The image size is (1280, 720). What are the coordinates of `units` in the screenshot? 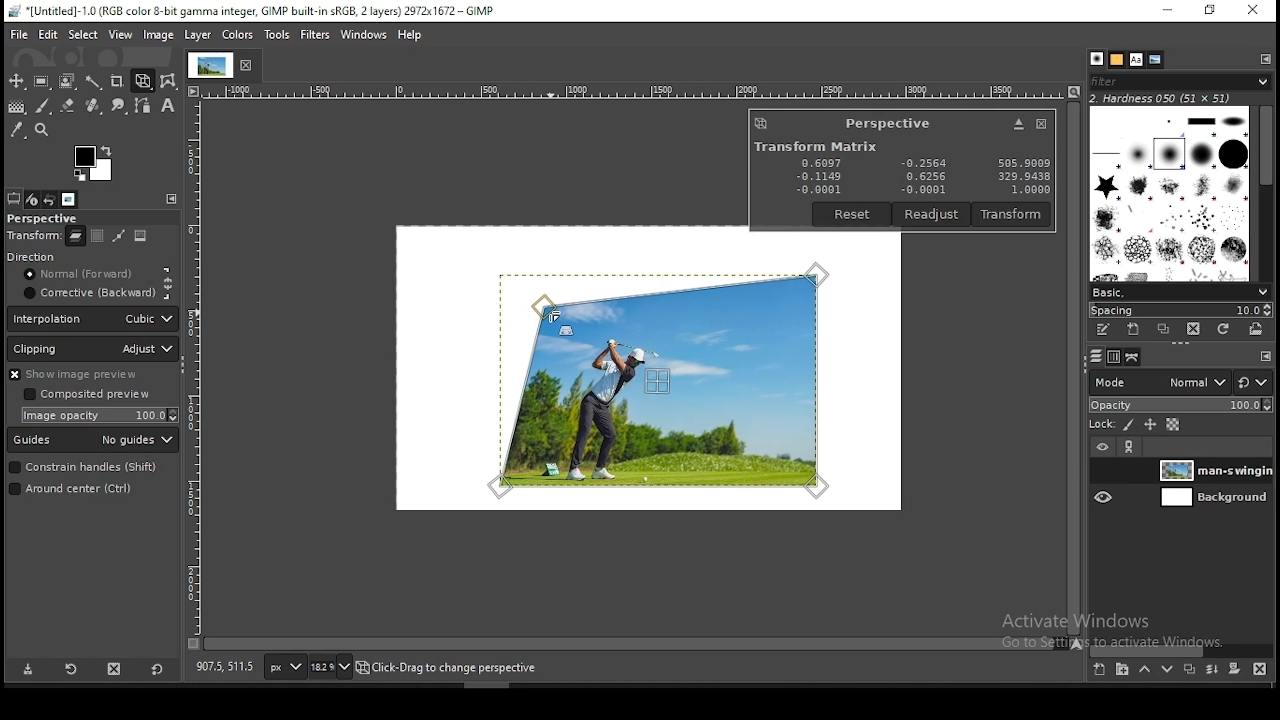 It's located at (284, 667).